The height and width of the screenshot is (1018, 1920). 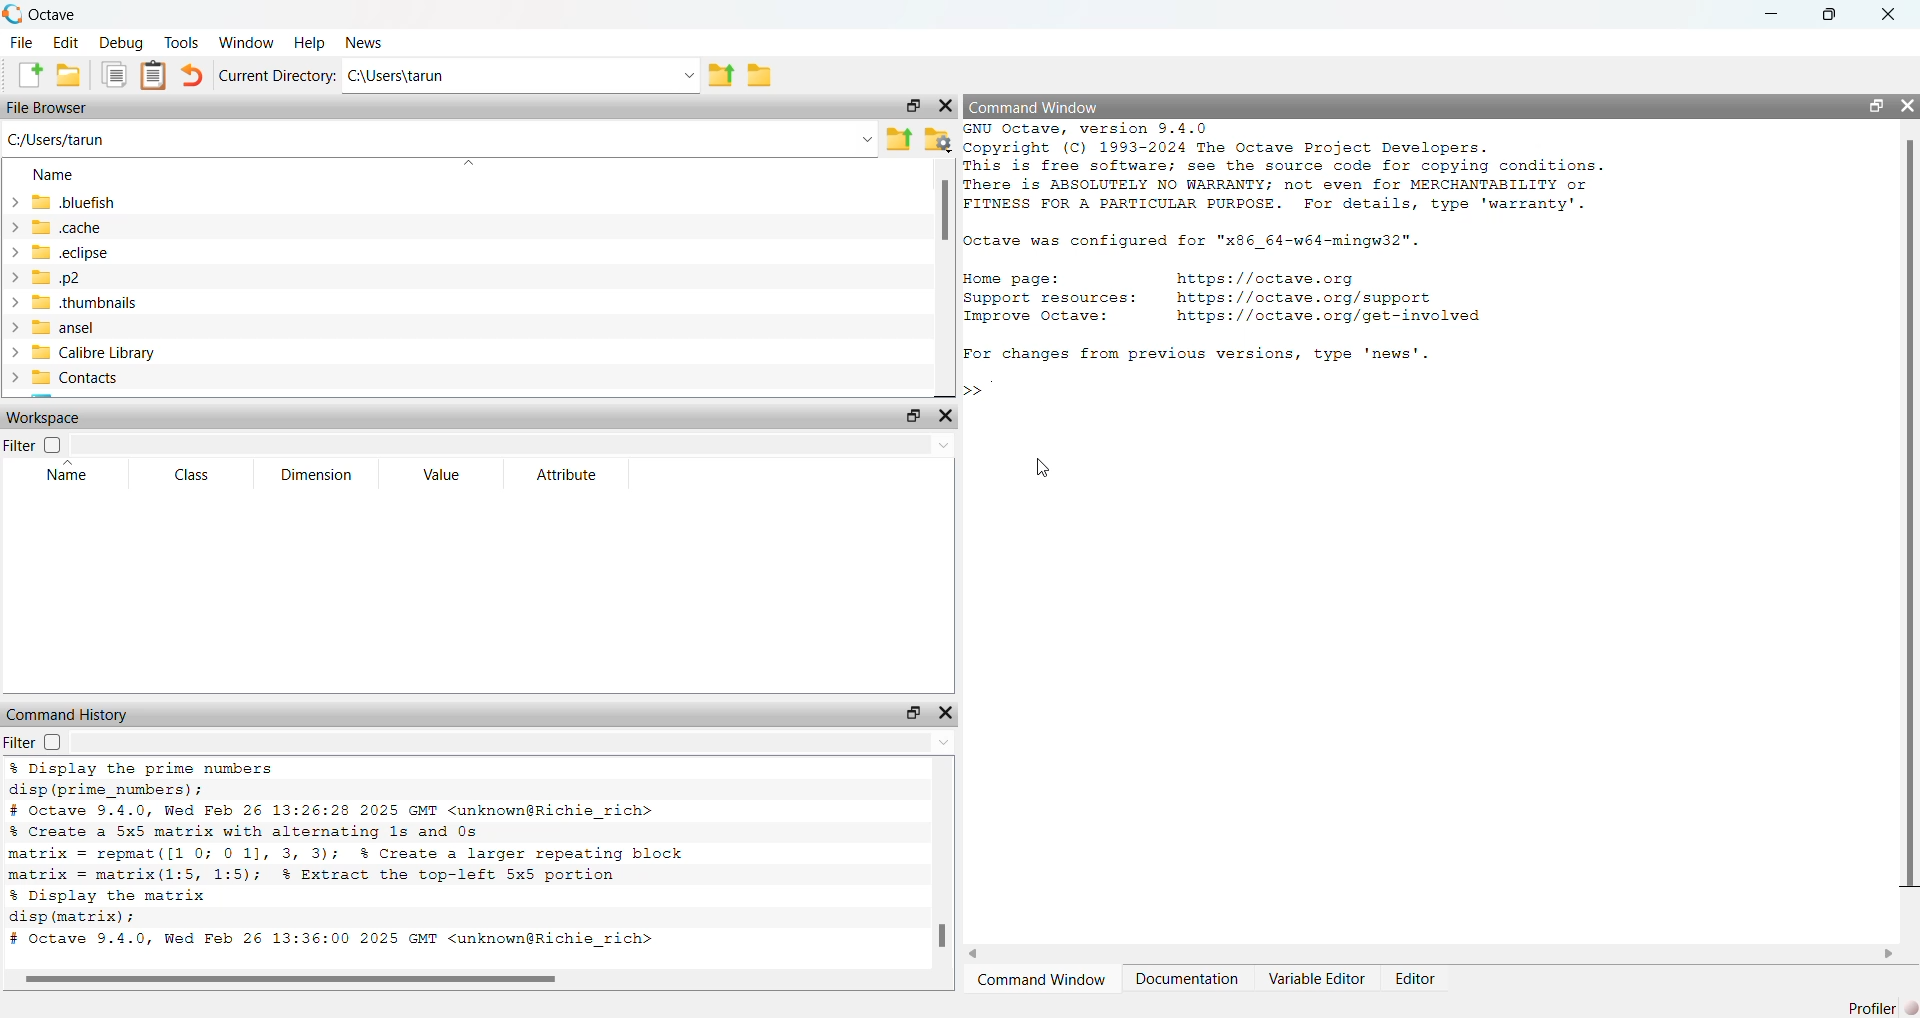 I want to click on edit, so click(x=63, y=45).